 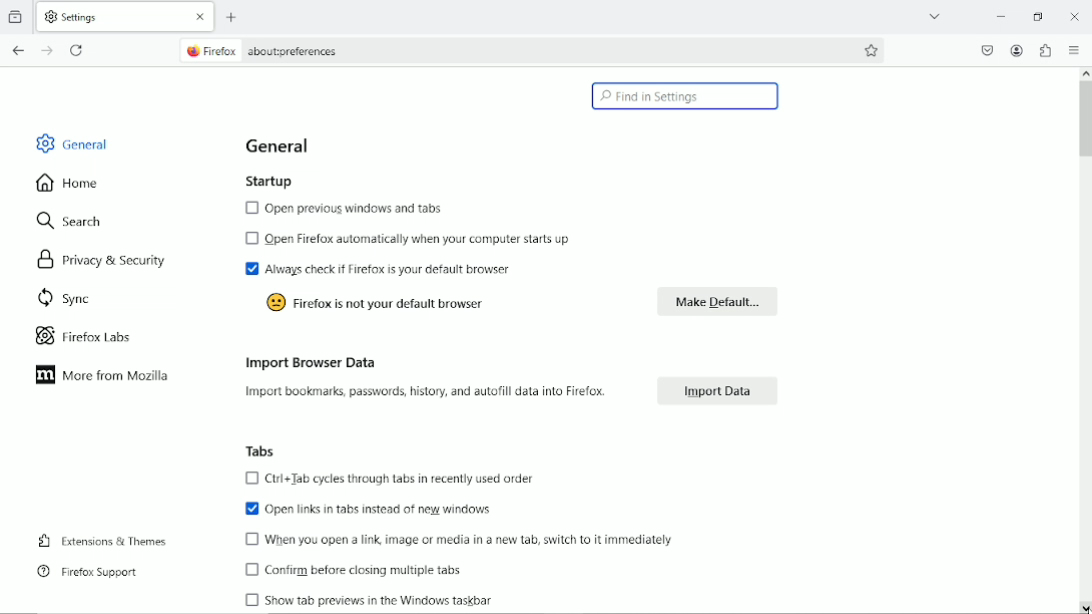 I want to click on Confirm before closing multiple tabs., so click(x=357, y=572).